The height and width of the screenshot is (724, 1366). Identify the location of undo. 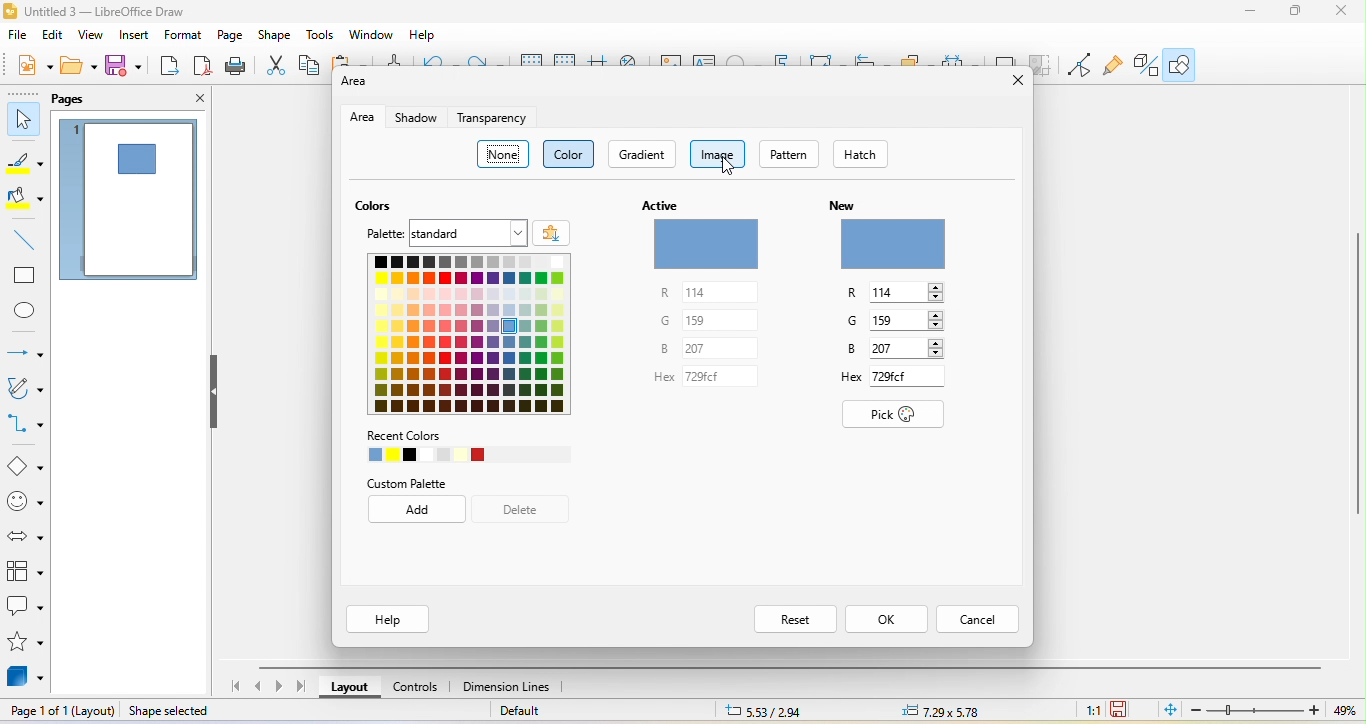
(440, 60).